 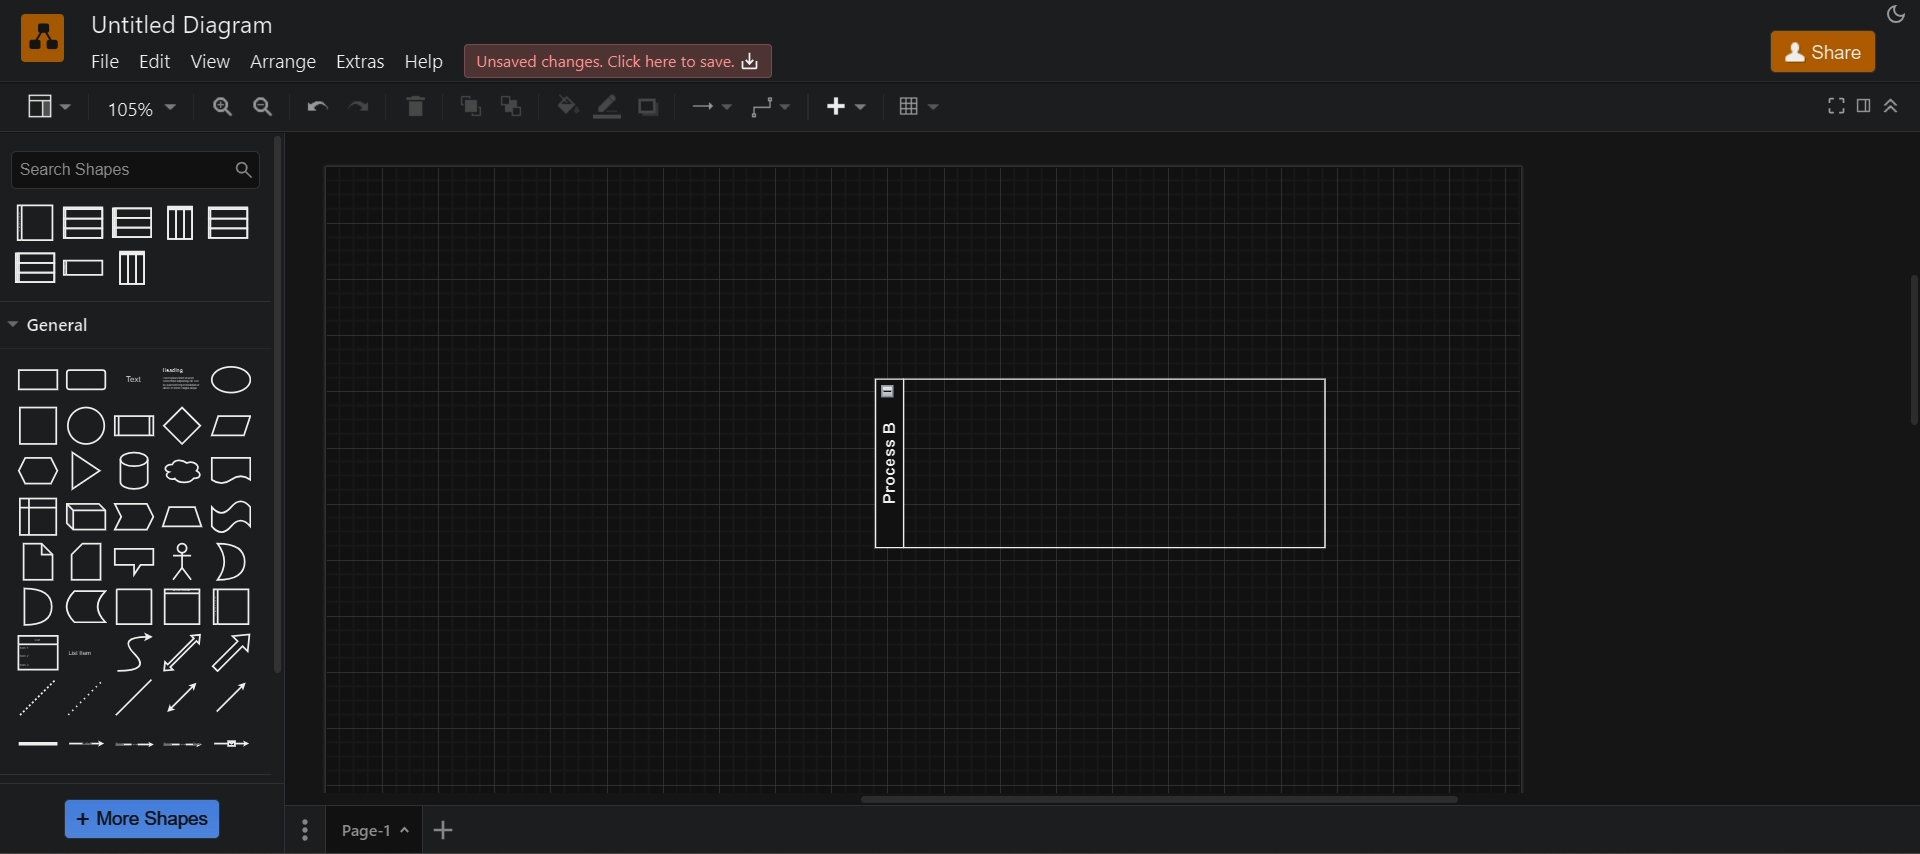 I want to click on collapase/expand, so click(x=1892, y=106).